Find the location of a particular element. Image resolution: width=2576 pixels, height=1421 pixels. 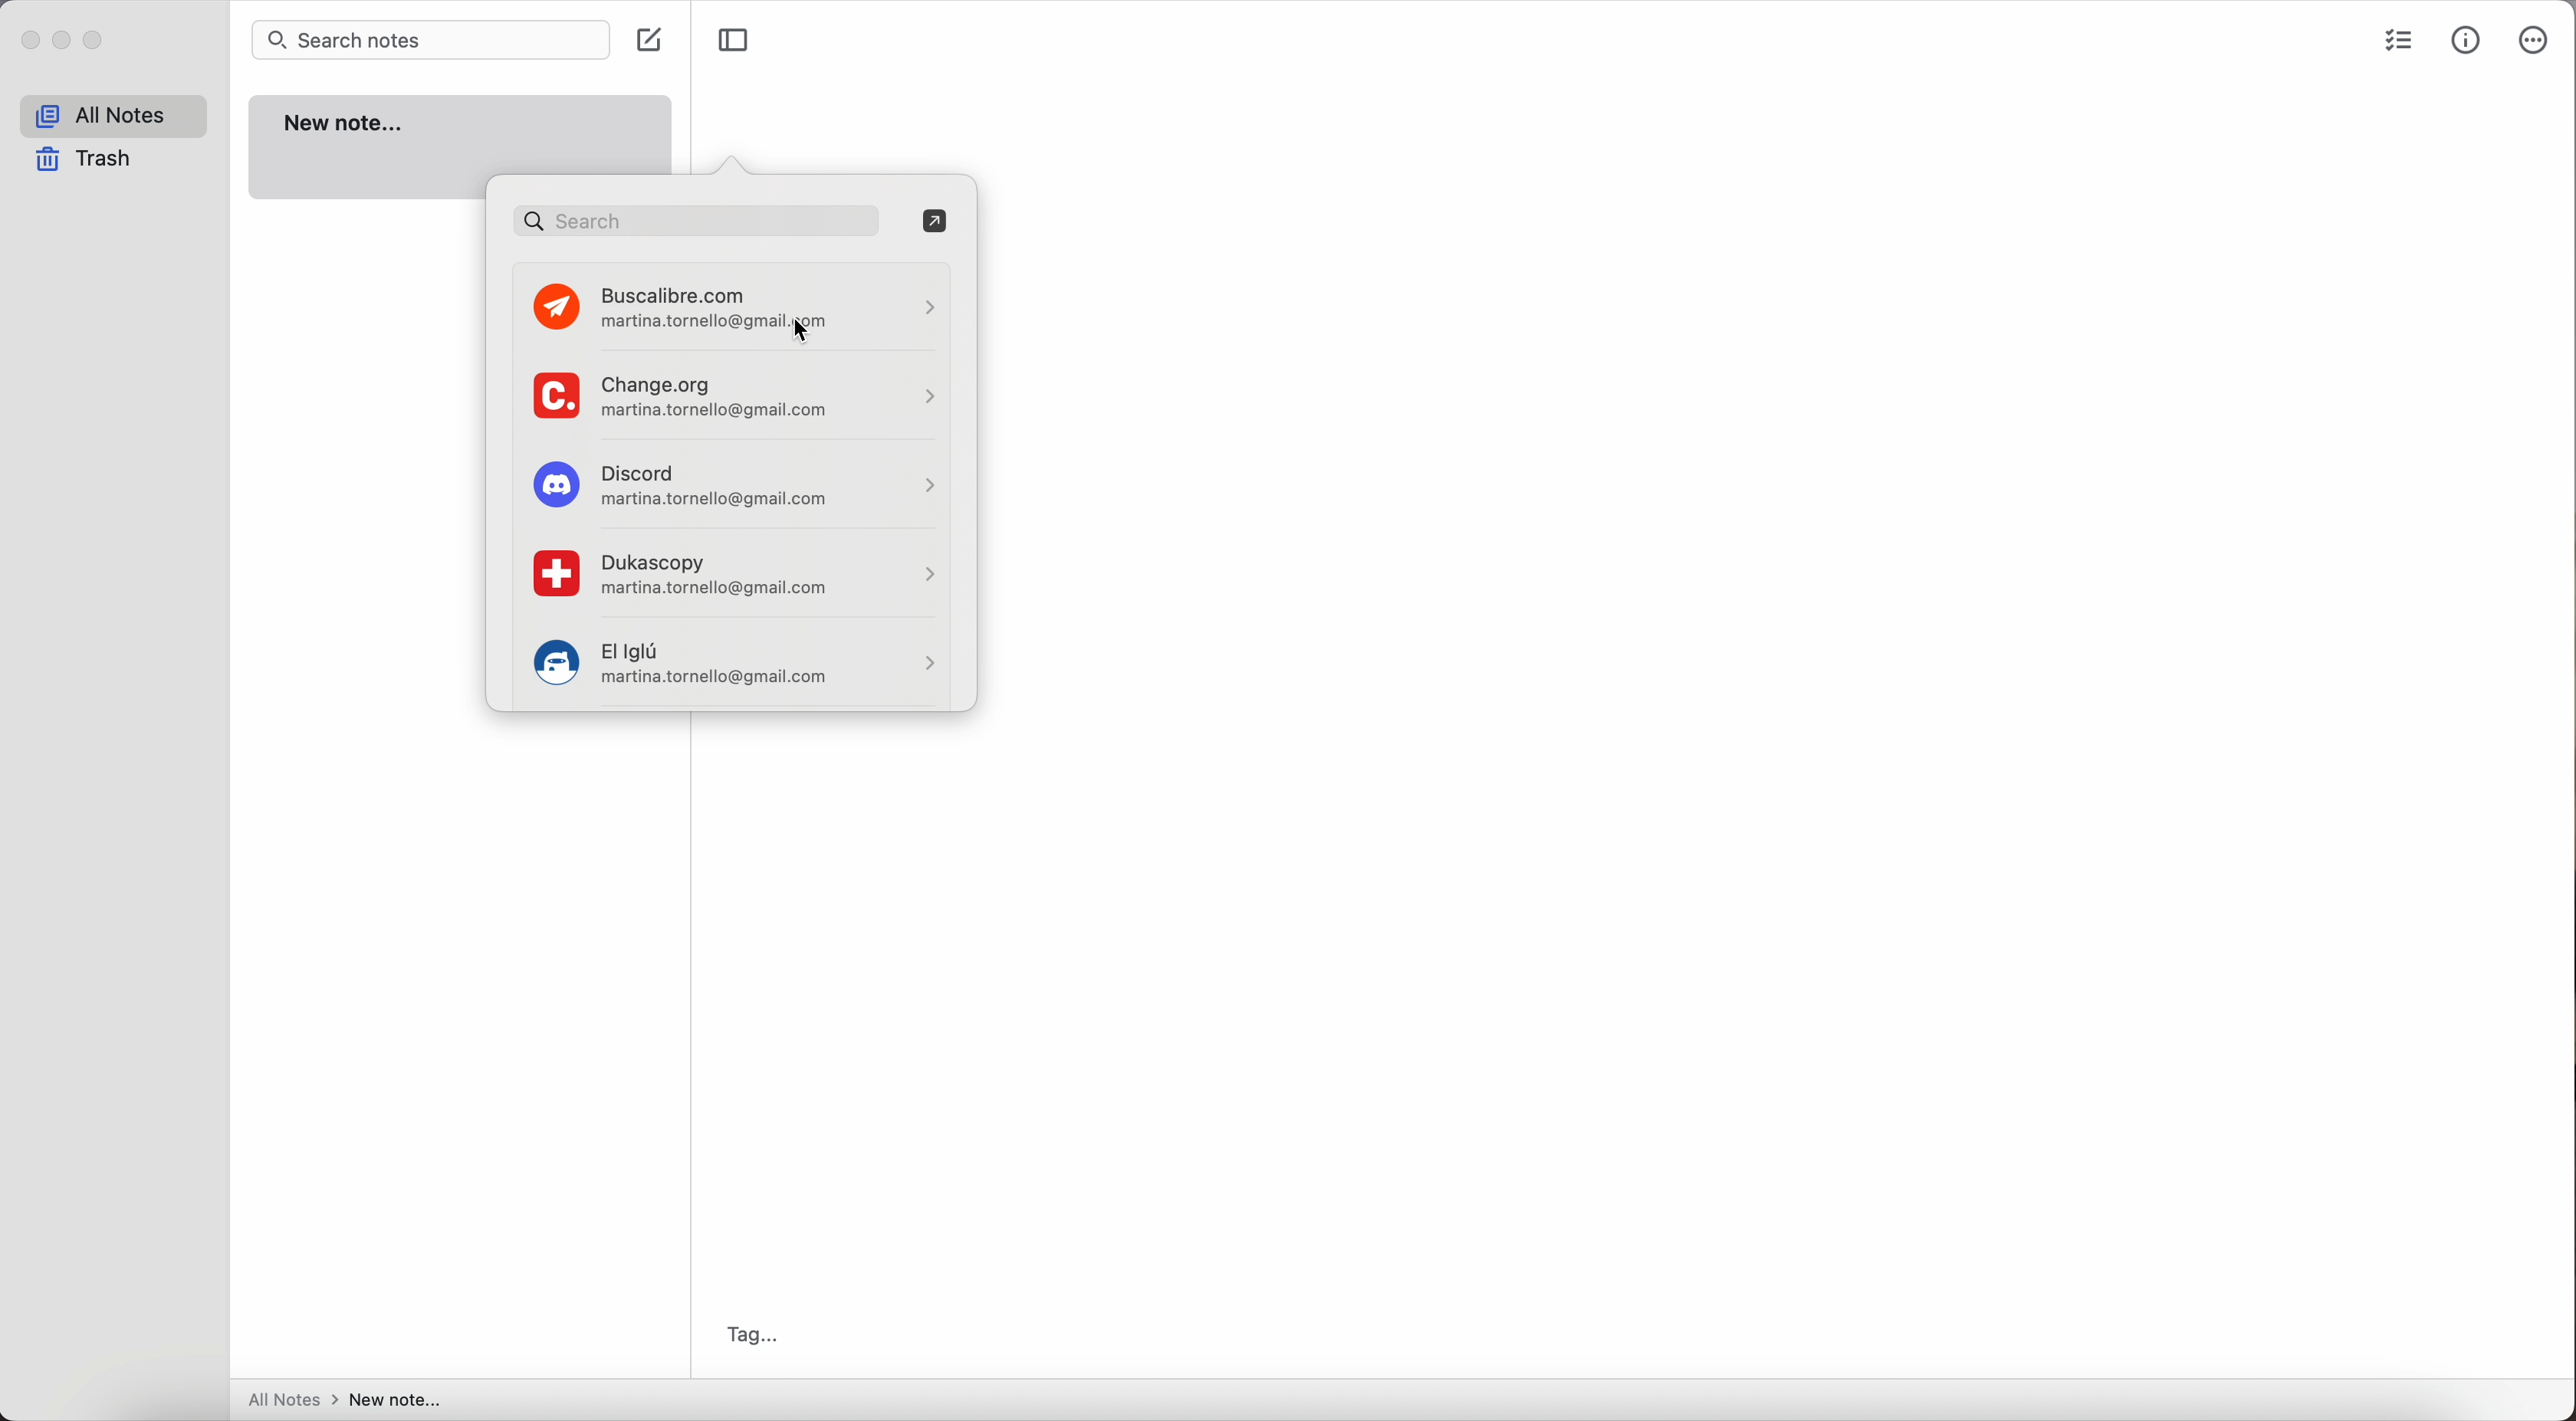

search bar is located at coordinates (699, 221).